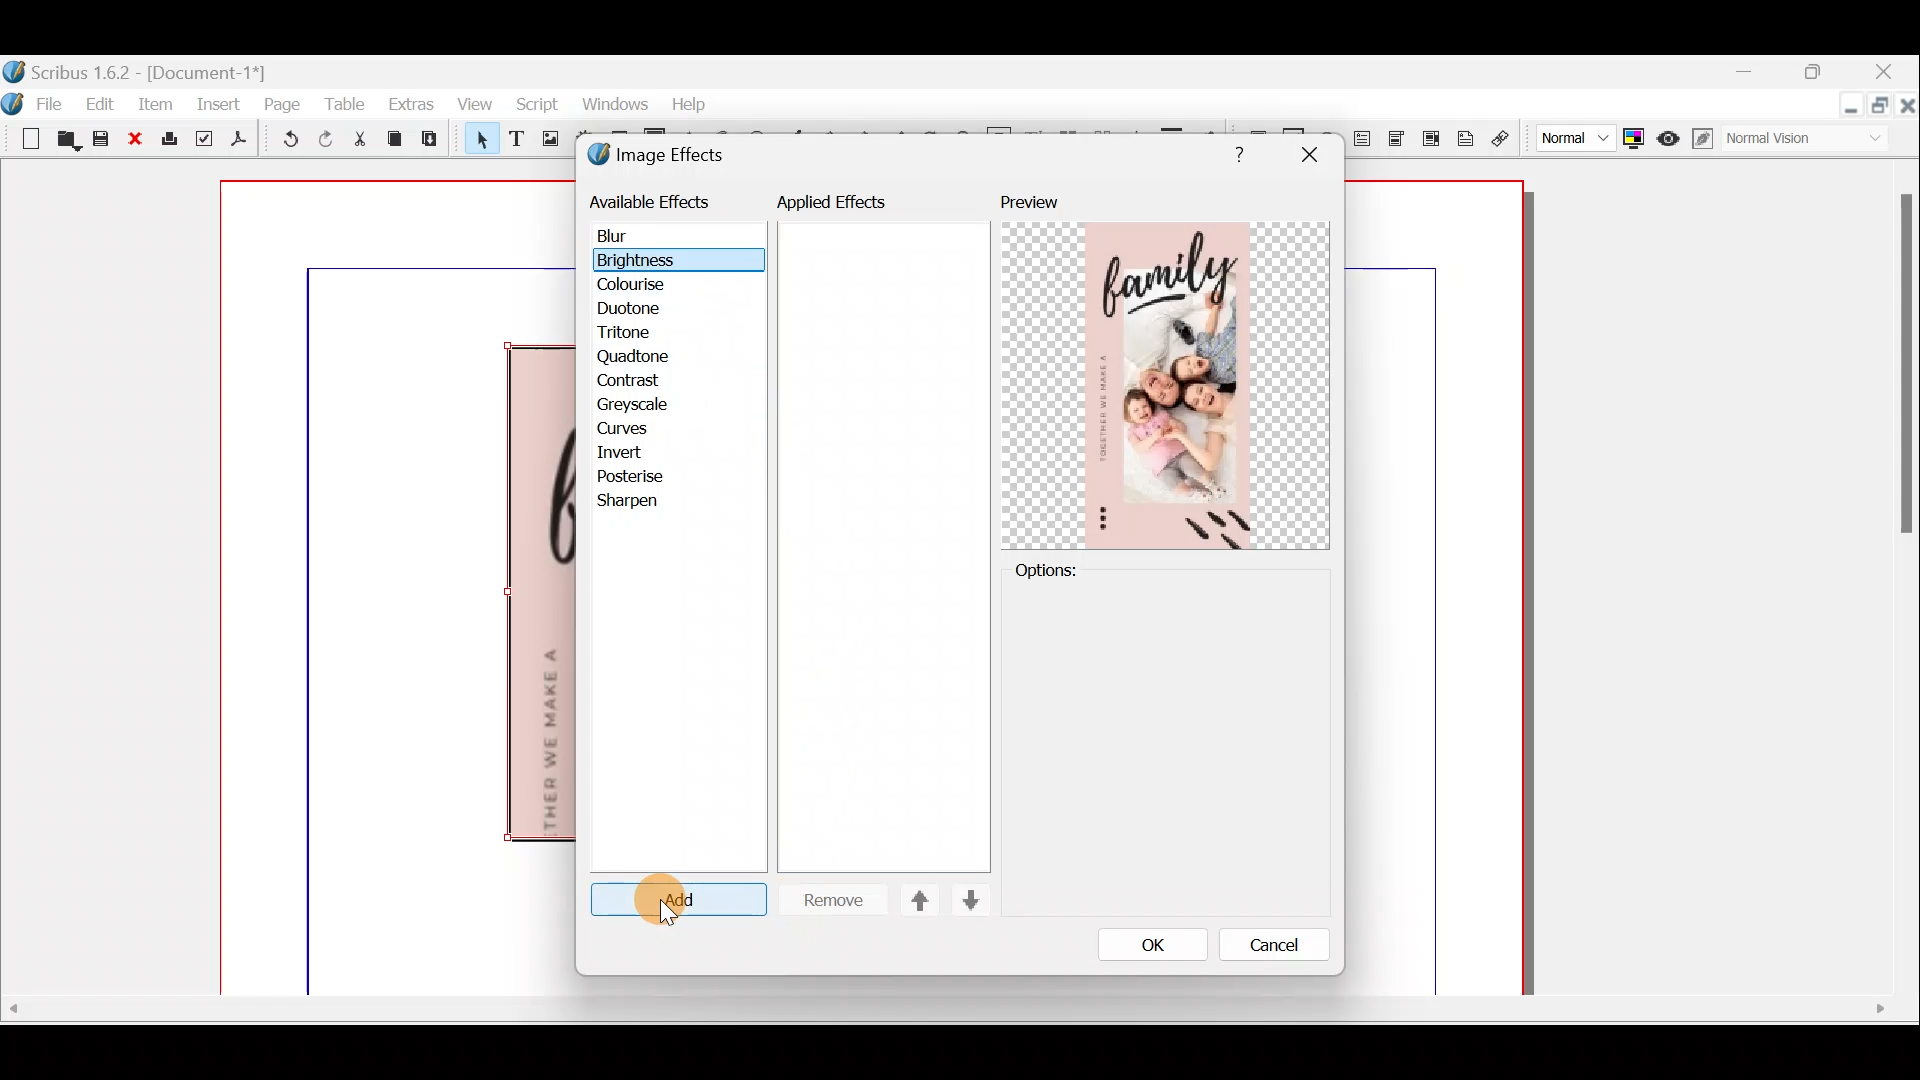 The height and width of the screenshot is (1080, 1920). Describe the element at coordinates (1436, 589) in the screenshot. I see `canvas` at that location.